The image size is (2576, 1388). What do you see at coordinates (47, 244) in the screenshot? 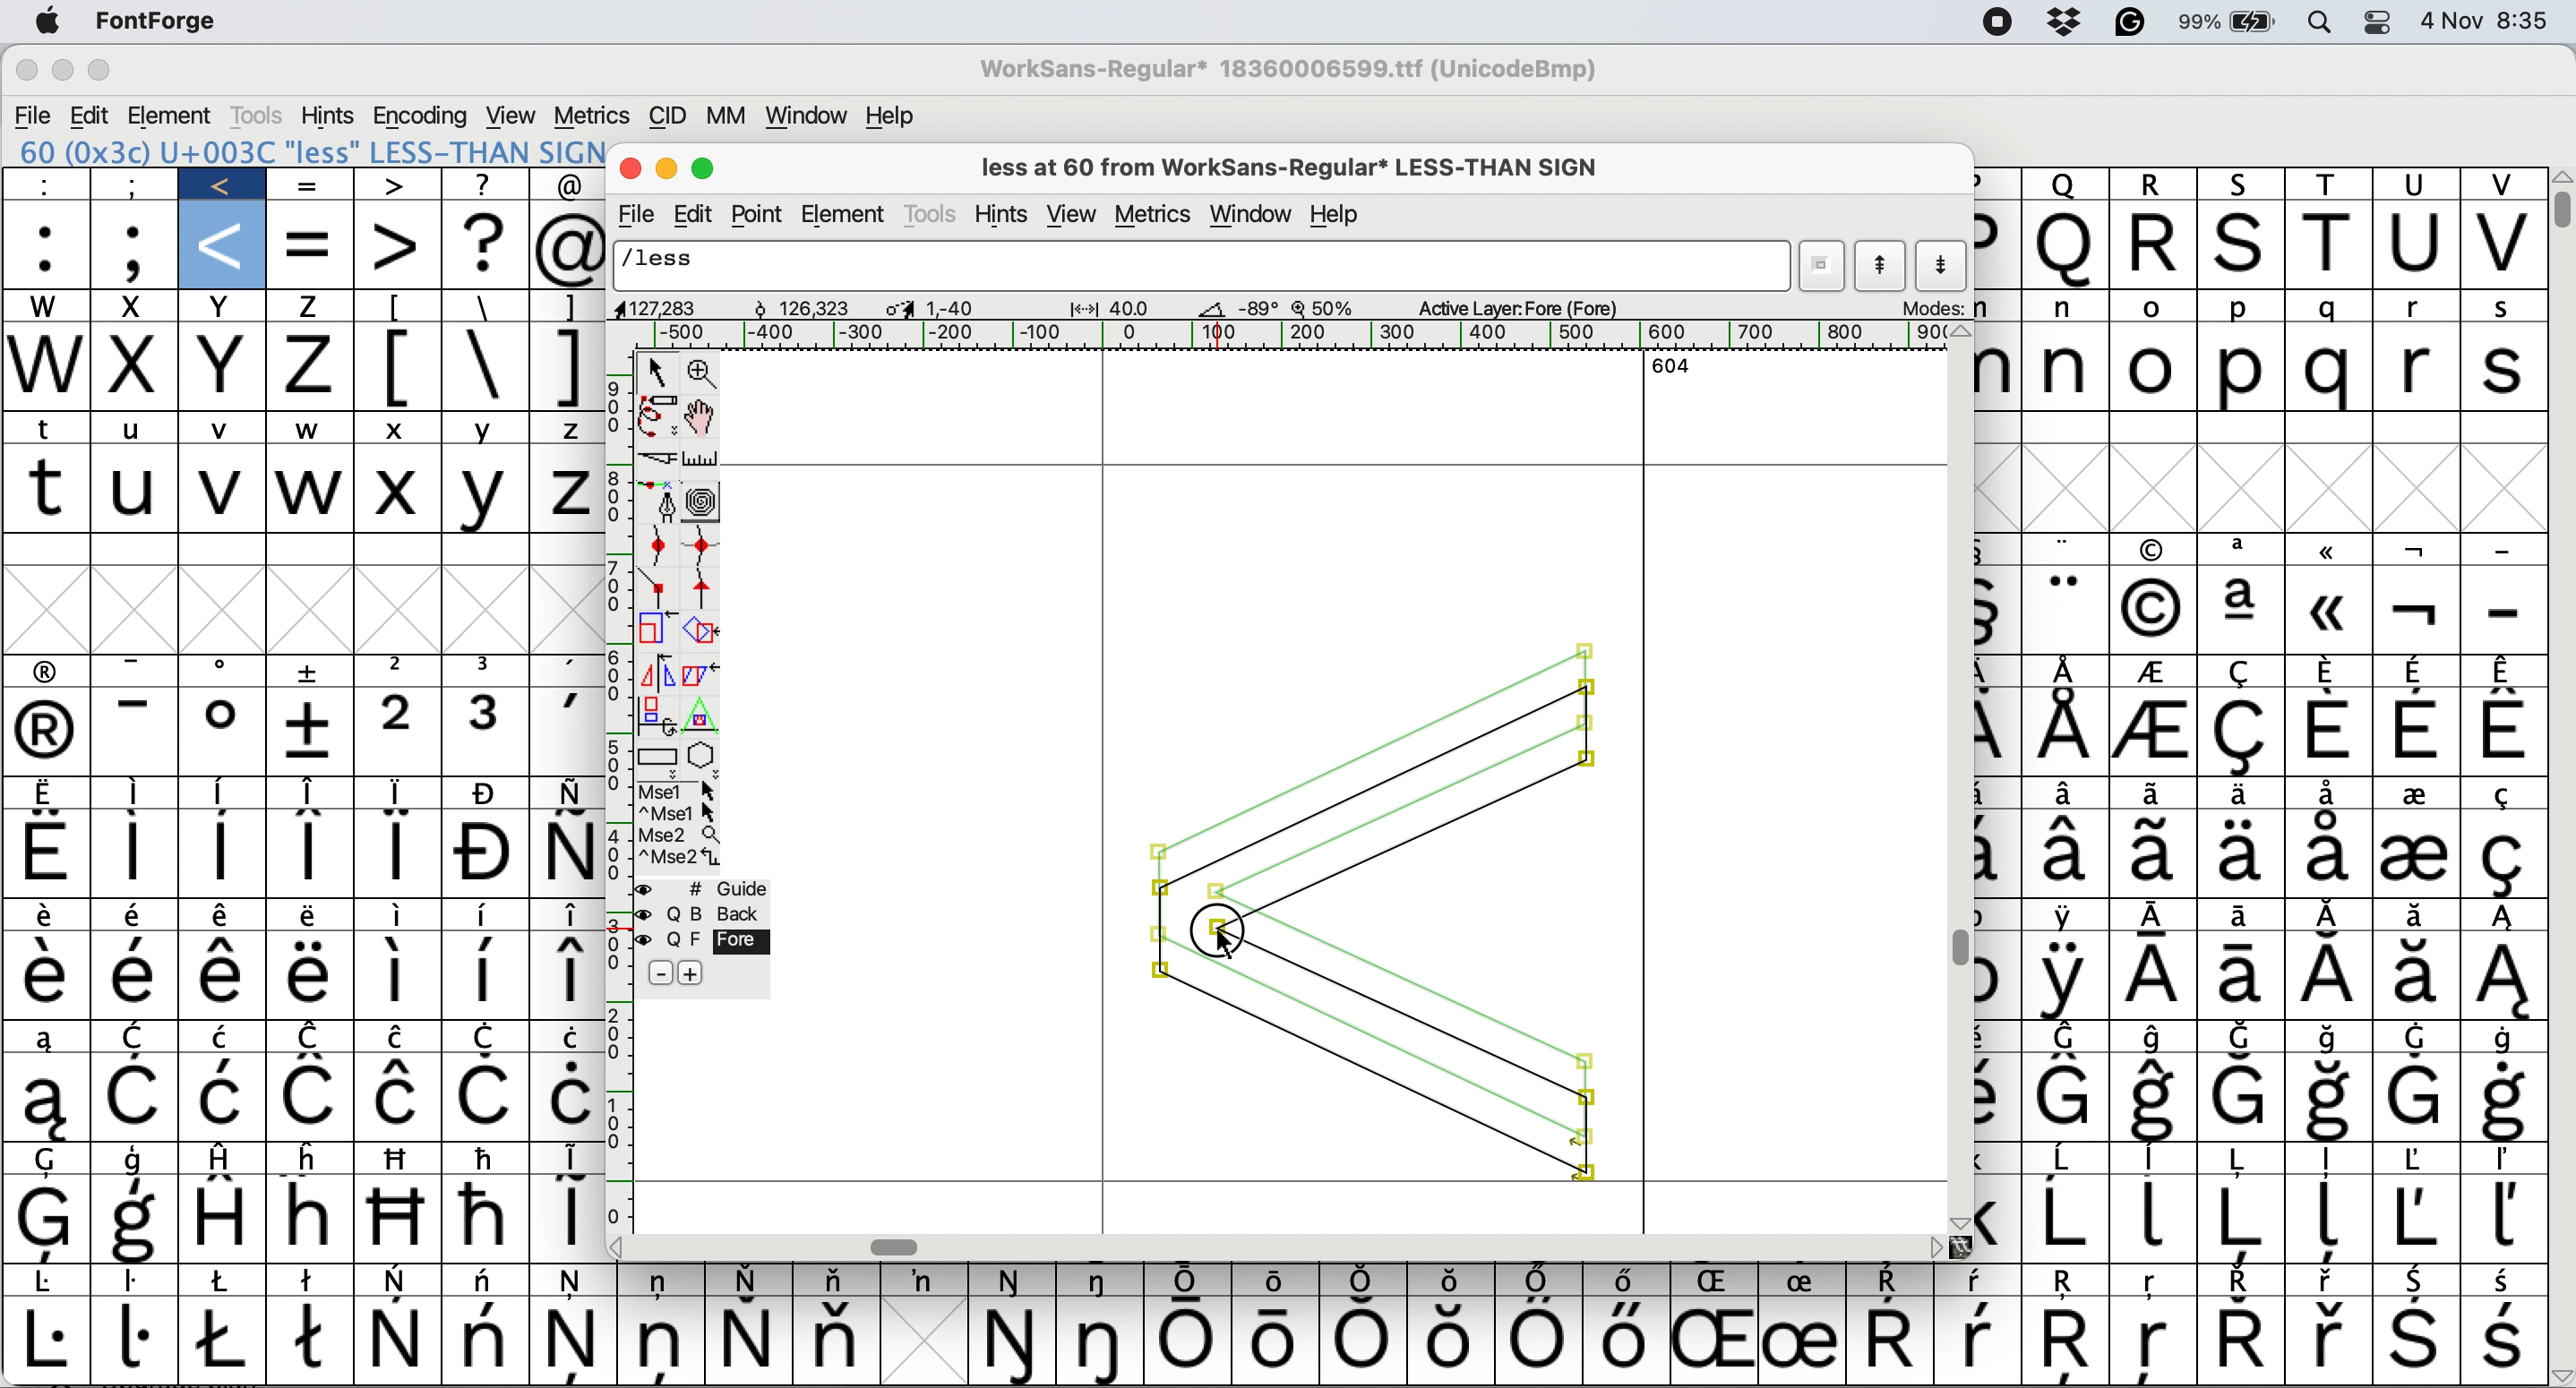
I see `:` at bounding box center [47, 244].